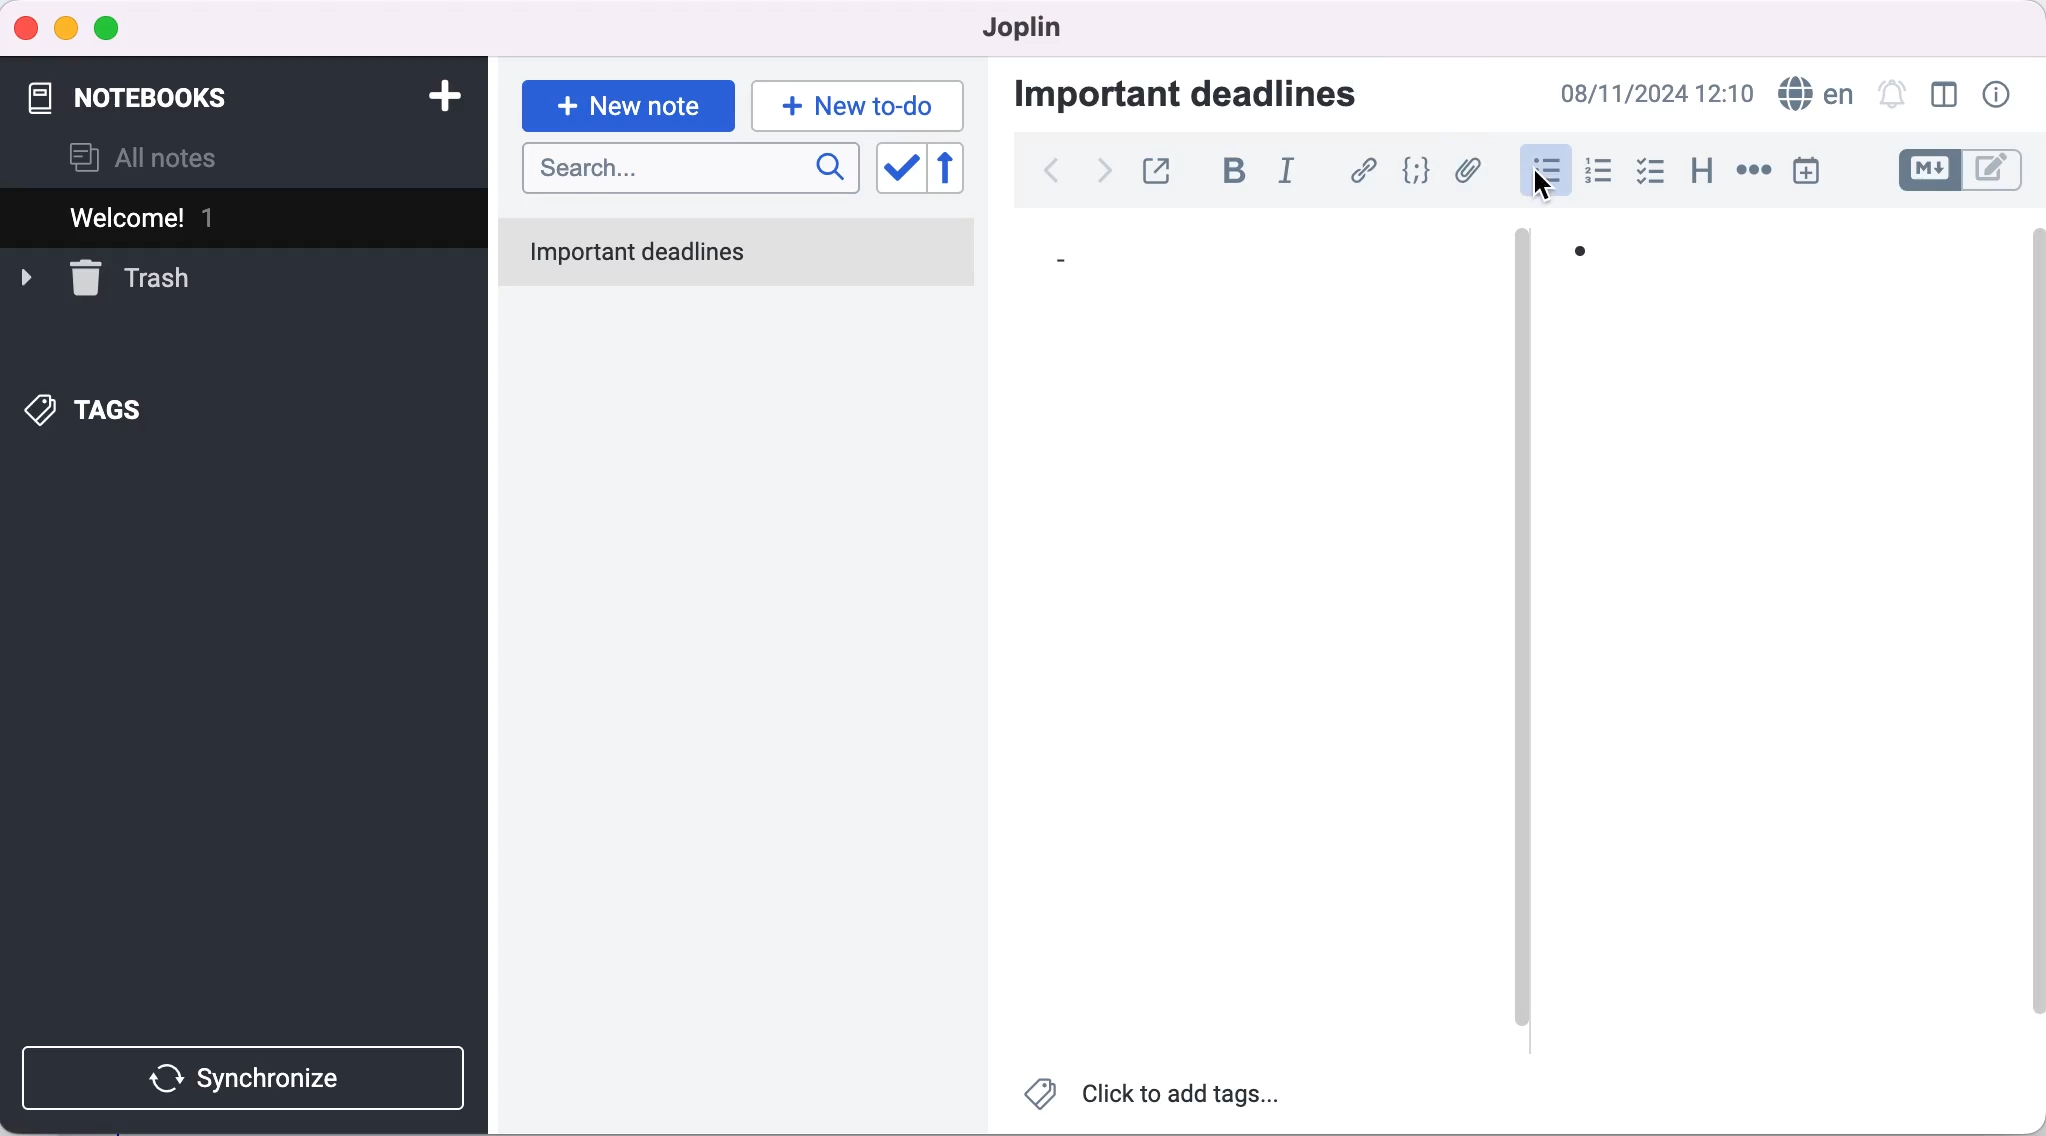  Describe the element at coordinates (156, 93) in the screenshot. I see `notebooks` at that location.